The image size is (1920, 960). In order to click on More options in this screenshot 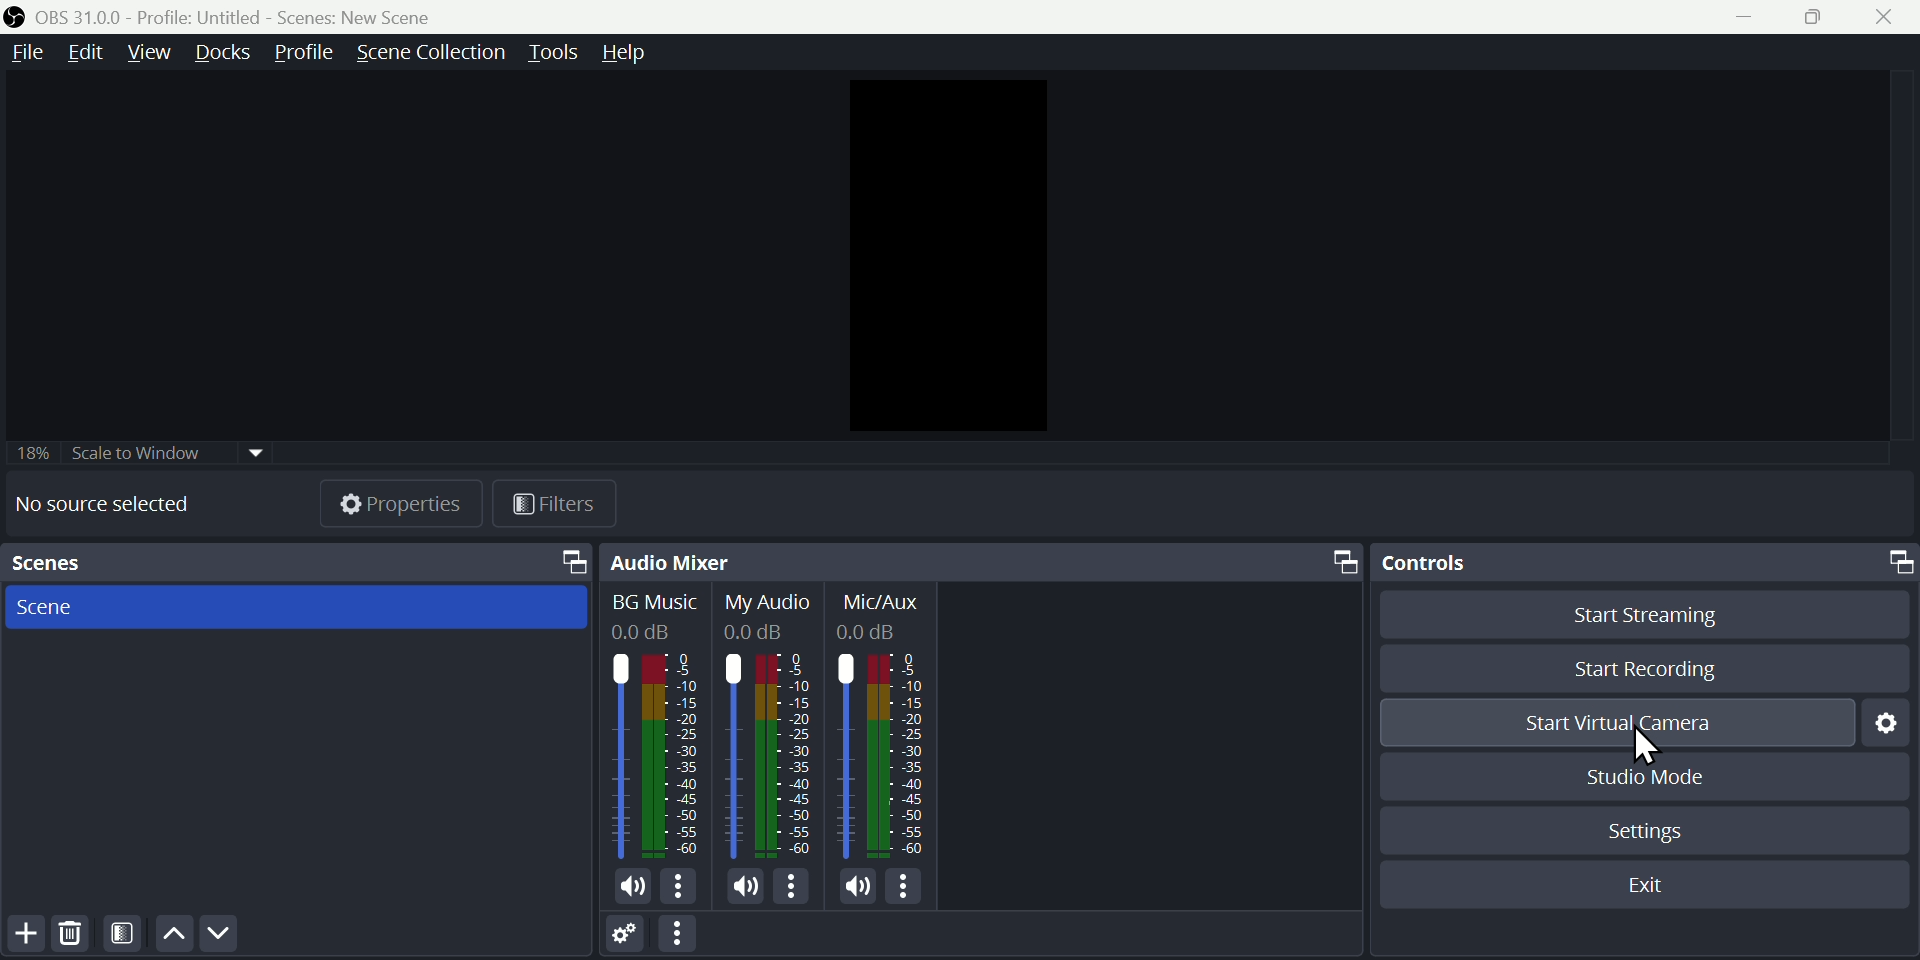, I will do `click(682, 935)`.